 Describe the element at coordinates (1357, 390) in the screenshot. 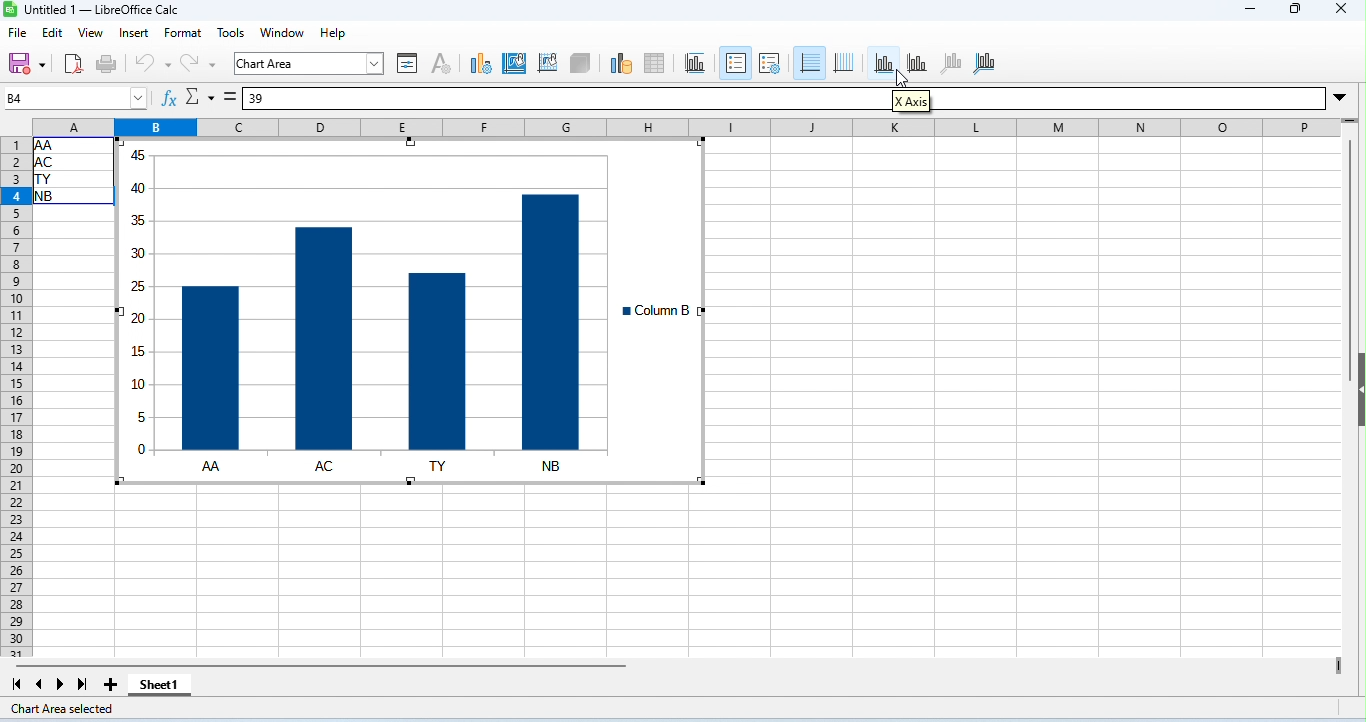

I see `hide` at that location.